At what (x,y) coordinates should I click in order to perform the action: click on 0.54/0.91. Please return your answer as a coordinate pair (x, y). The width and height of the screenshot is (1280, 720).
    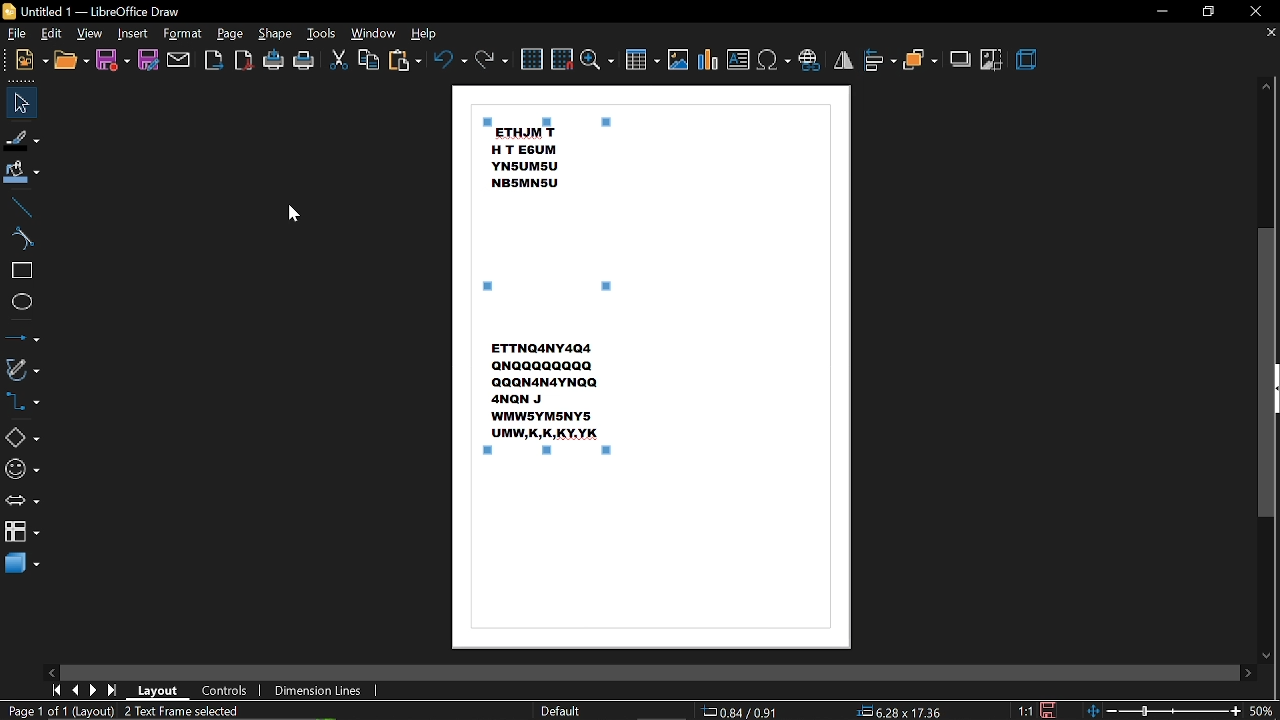
    Looking at the image, I should click on (742, 711).